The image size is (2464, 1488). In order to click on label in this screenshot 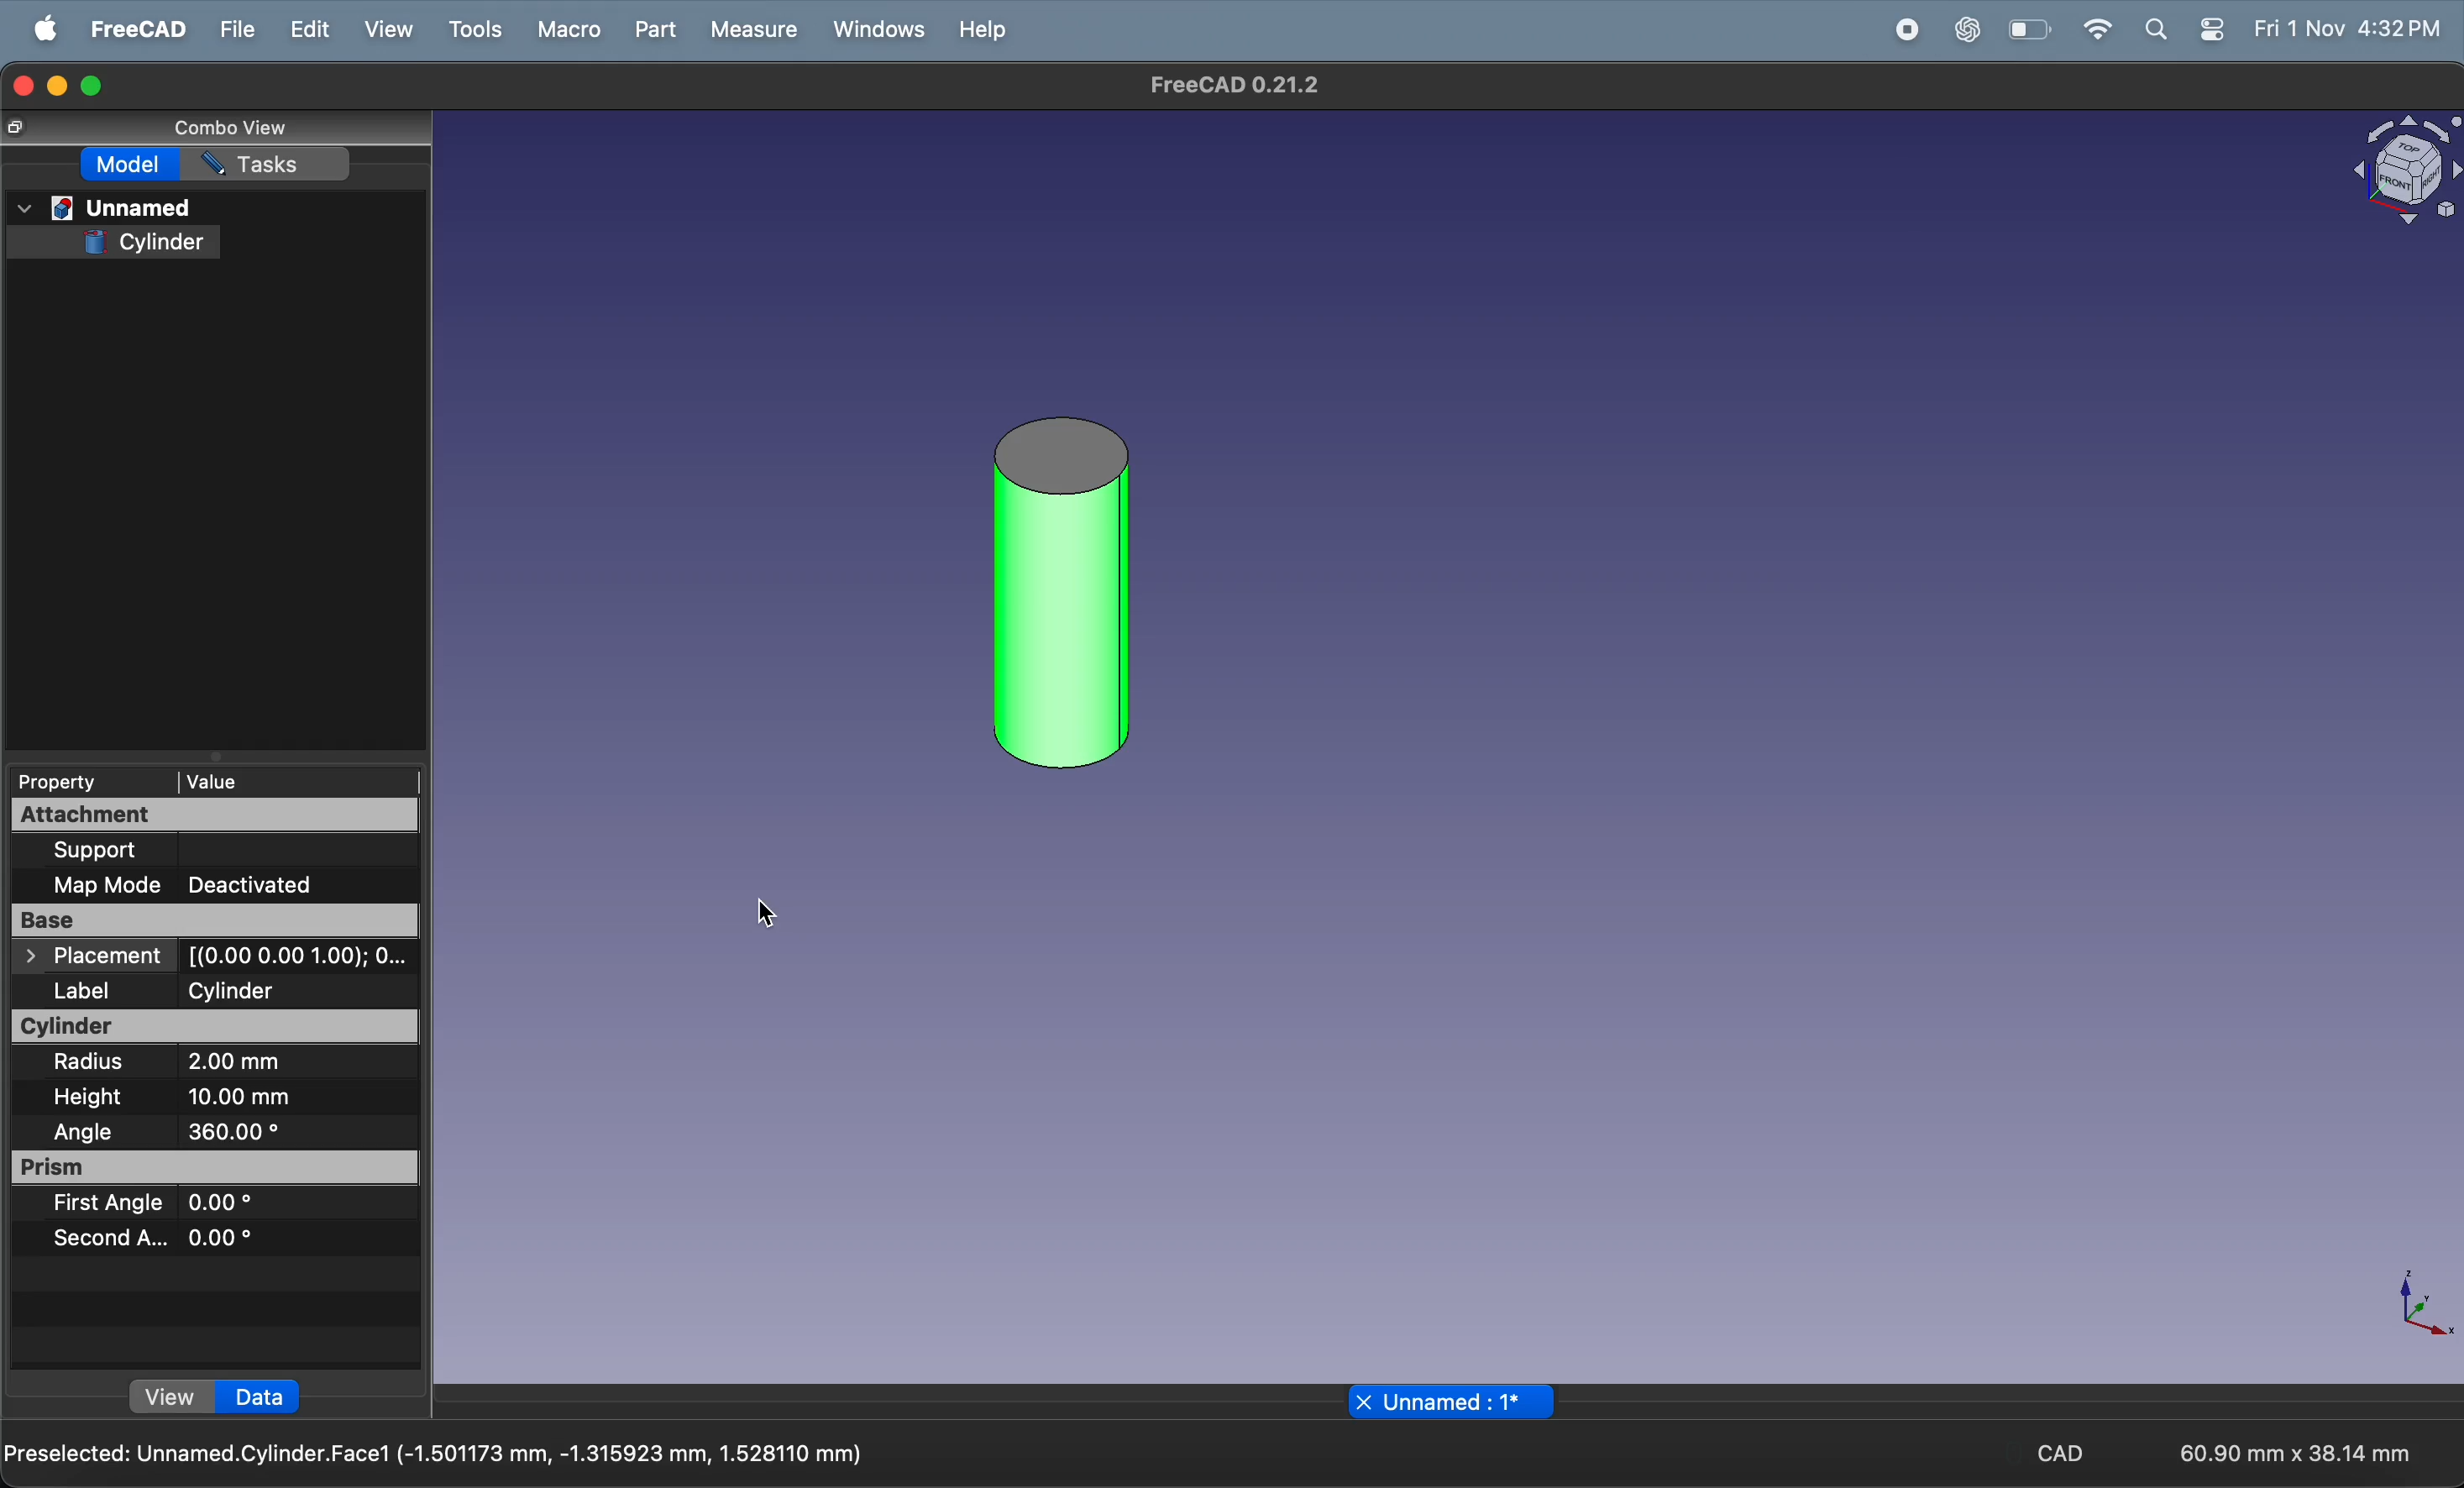, I will do `click(99, 992)`.